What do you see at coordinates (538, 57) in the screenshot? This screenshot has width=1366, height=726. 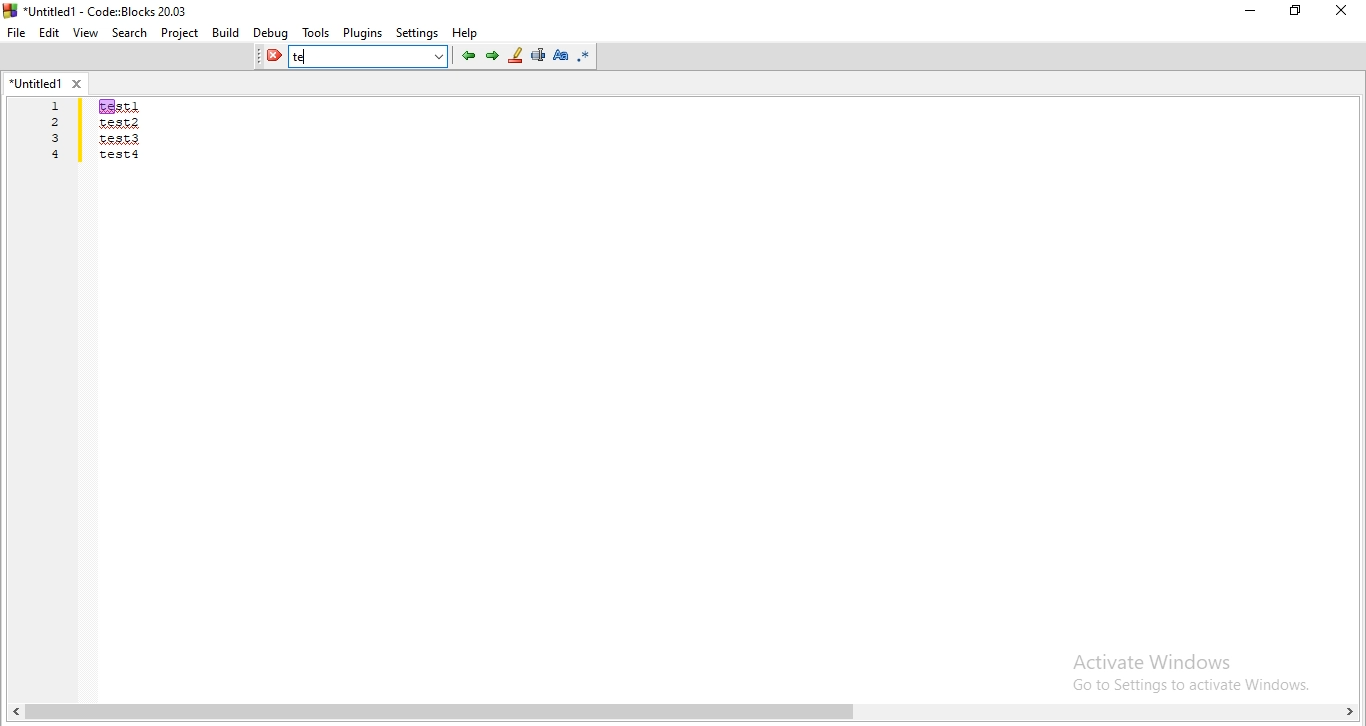 I see `selected text` at bounding box center [538, 57].